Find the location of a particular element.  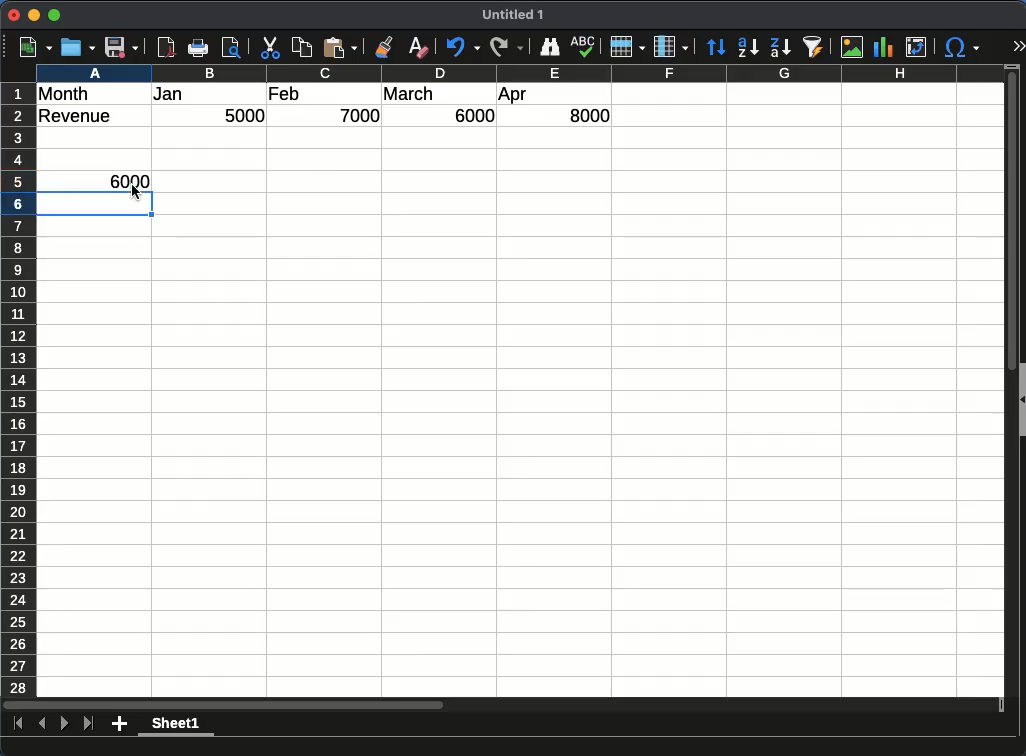

expand is located at coordinates (1019, 45).